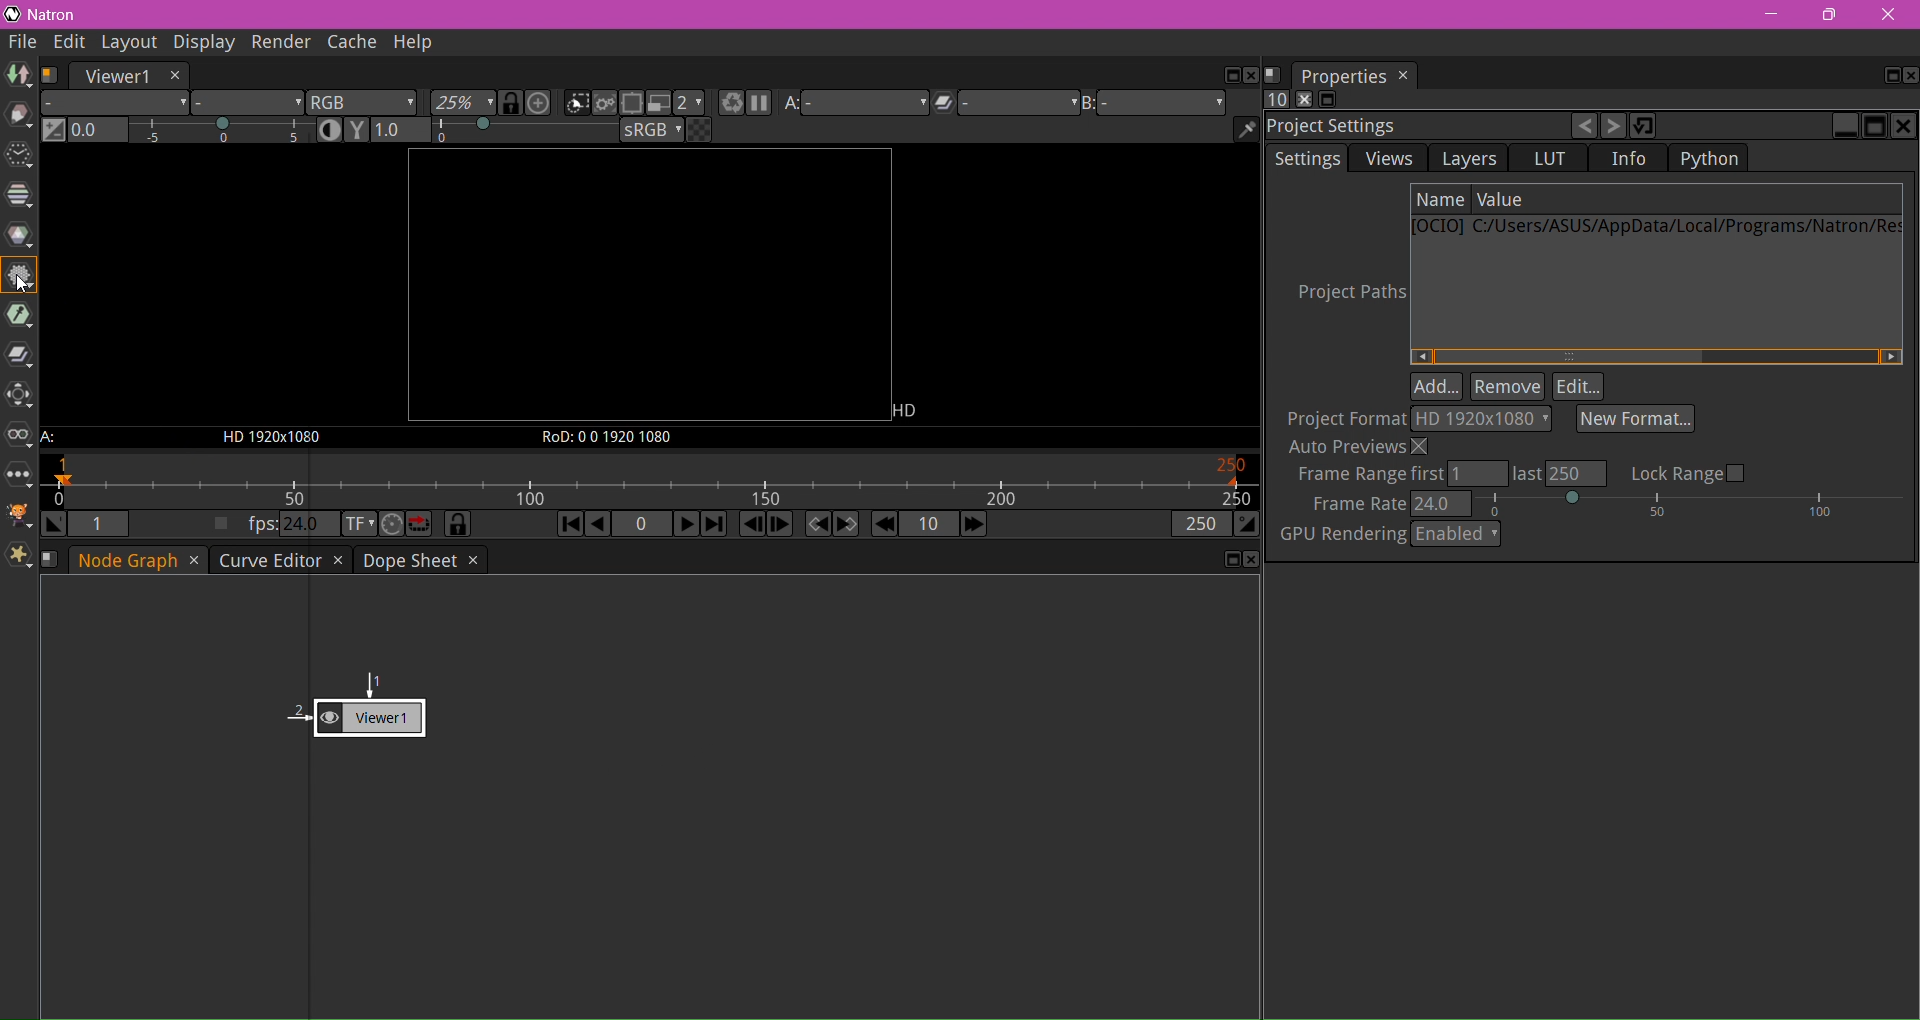 This screenshot has height=1020, width=1920. I want to click on Color, so click(20, 235).